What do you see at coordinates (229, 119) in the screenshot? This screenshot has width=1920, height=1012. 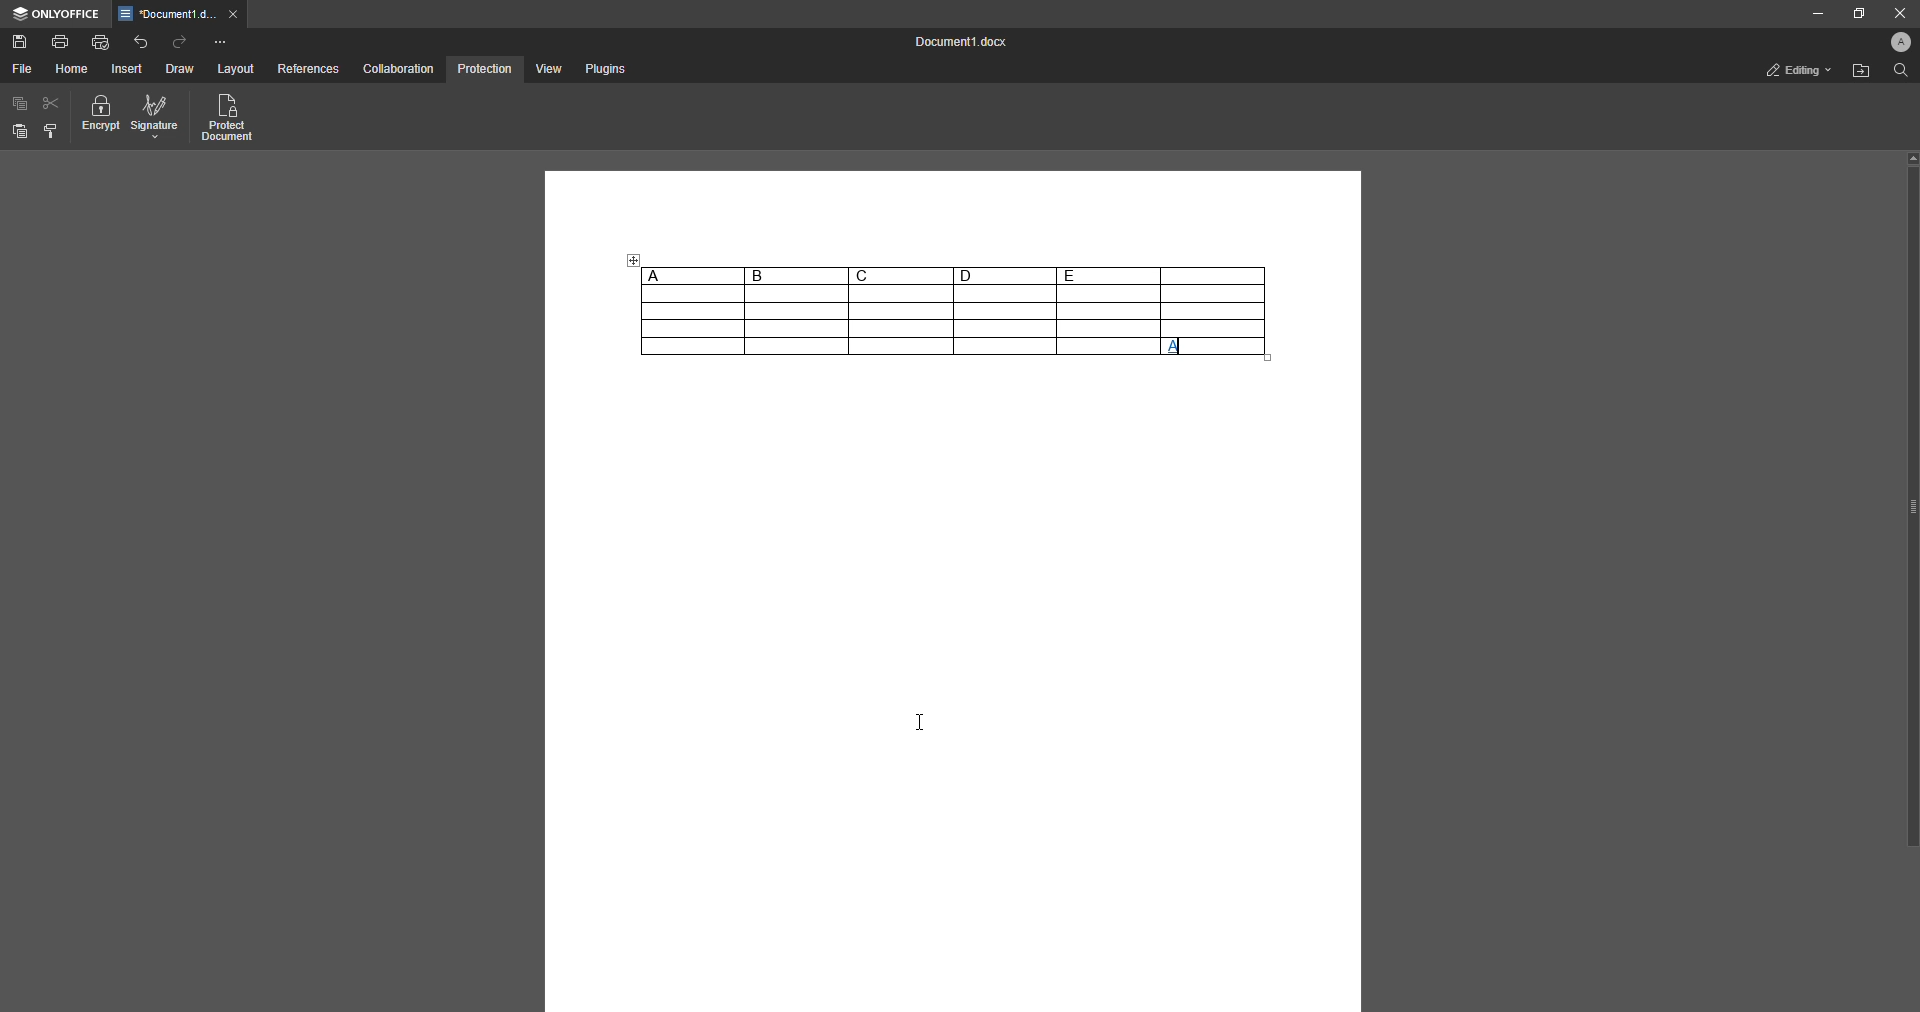 I see `Protected Document` at bounding box center [229, 119].